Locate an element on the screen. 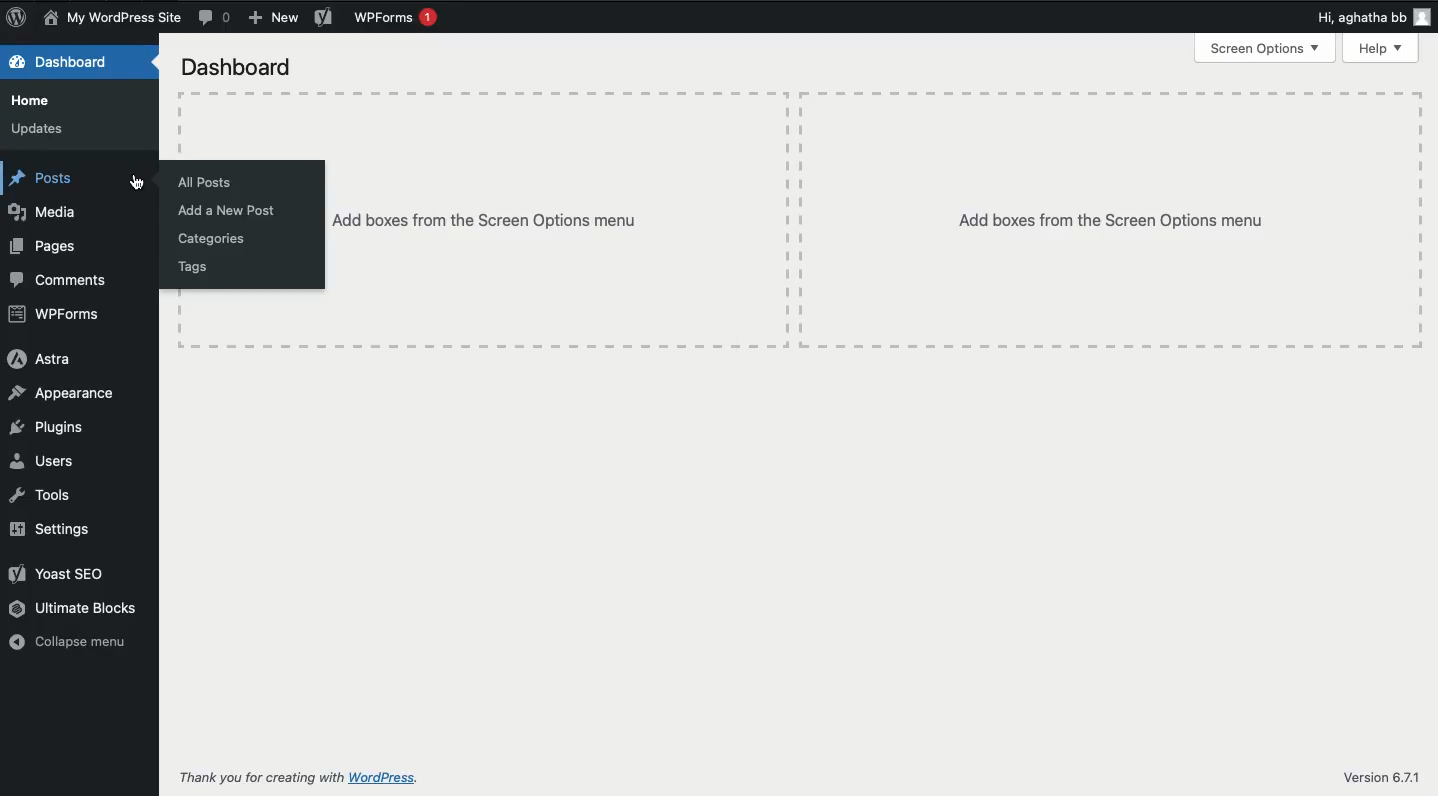 Image resolution: width=1438 pixels, height=796 pixels. Tags is located at coordinates (201, 265).